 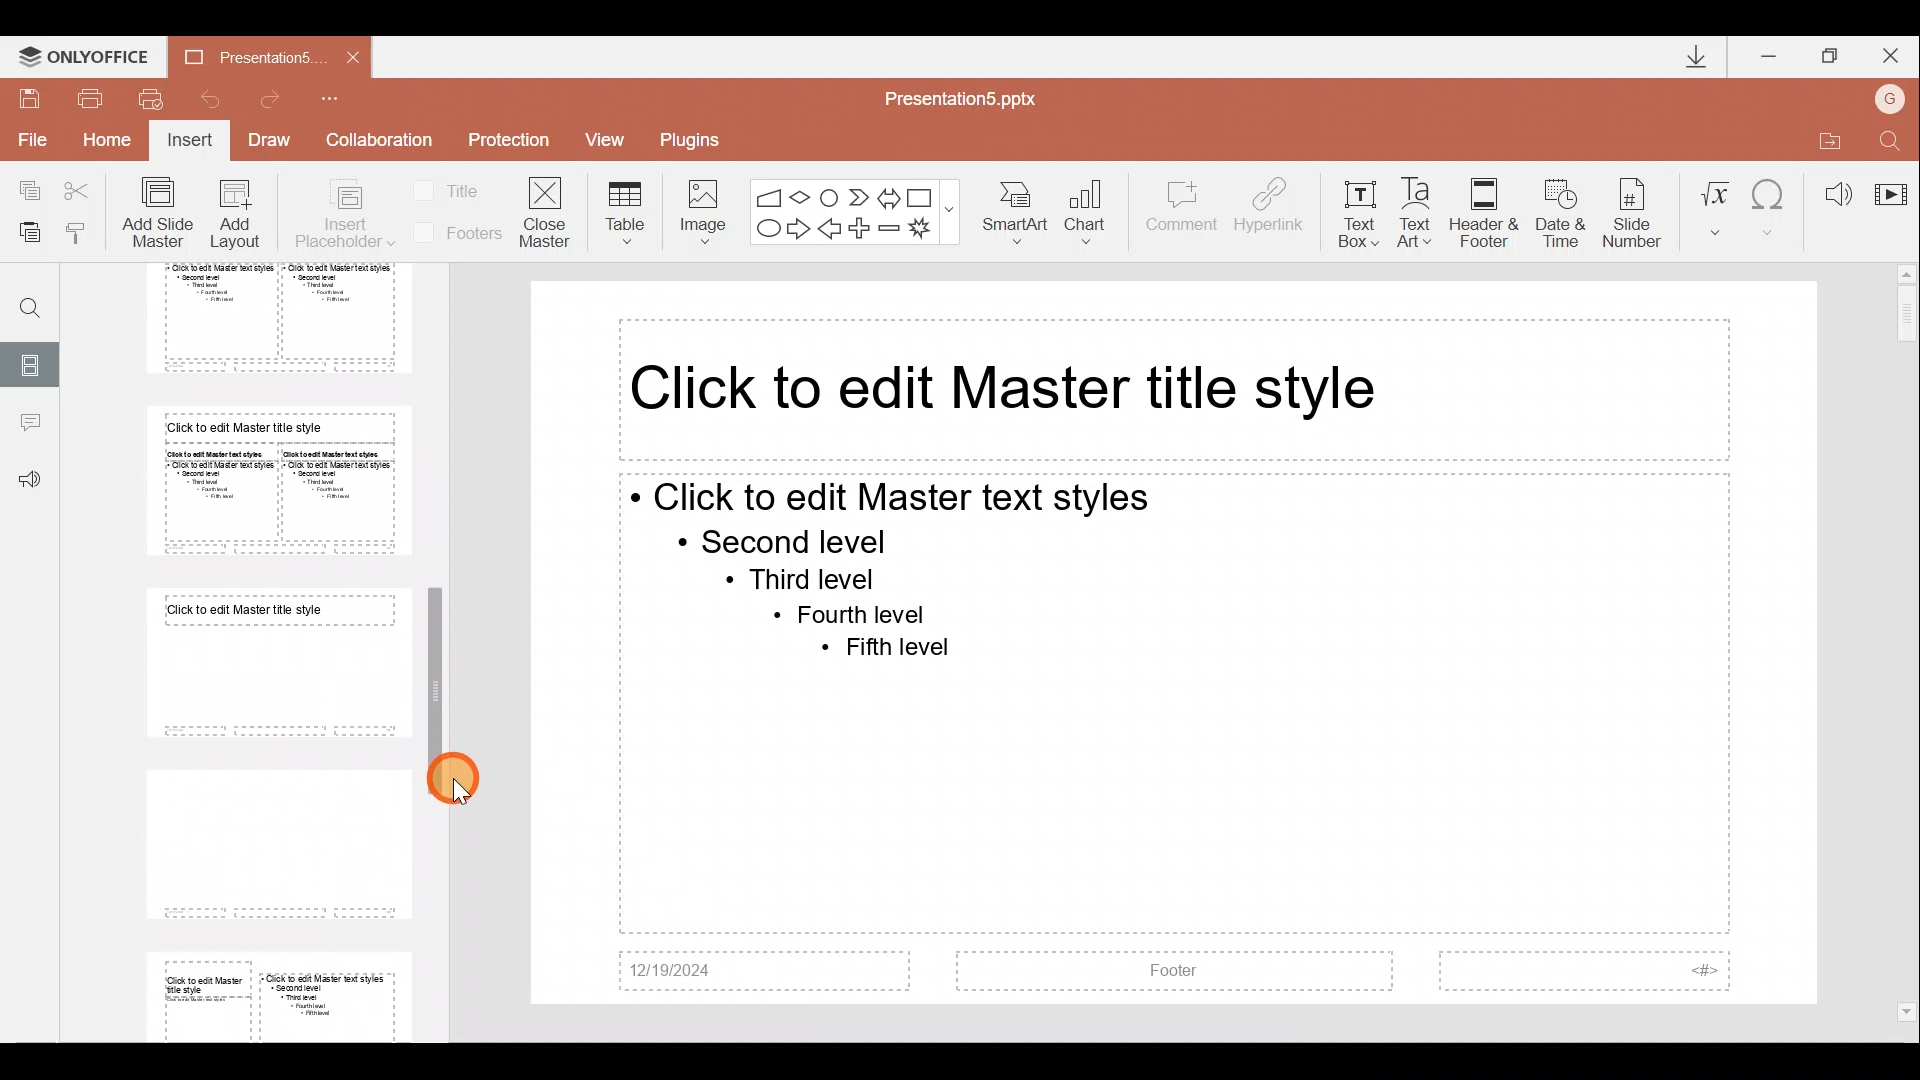 I want to click on Ellipse, so click(x=766, y=230).